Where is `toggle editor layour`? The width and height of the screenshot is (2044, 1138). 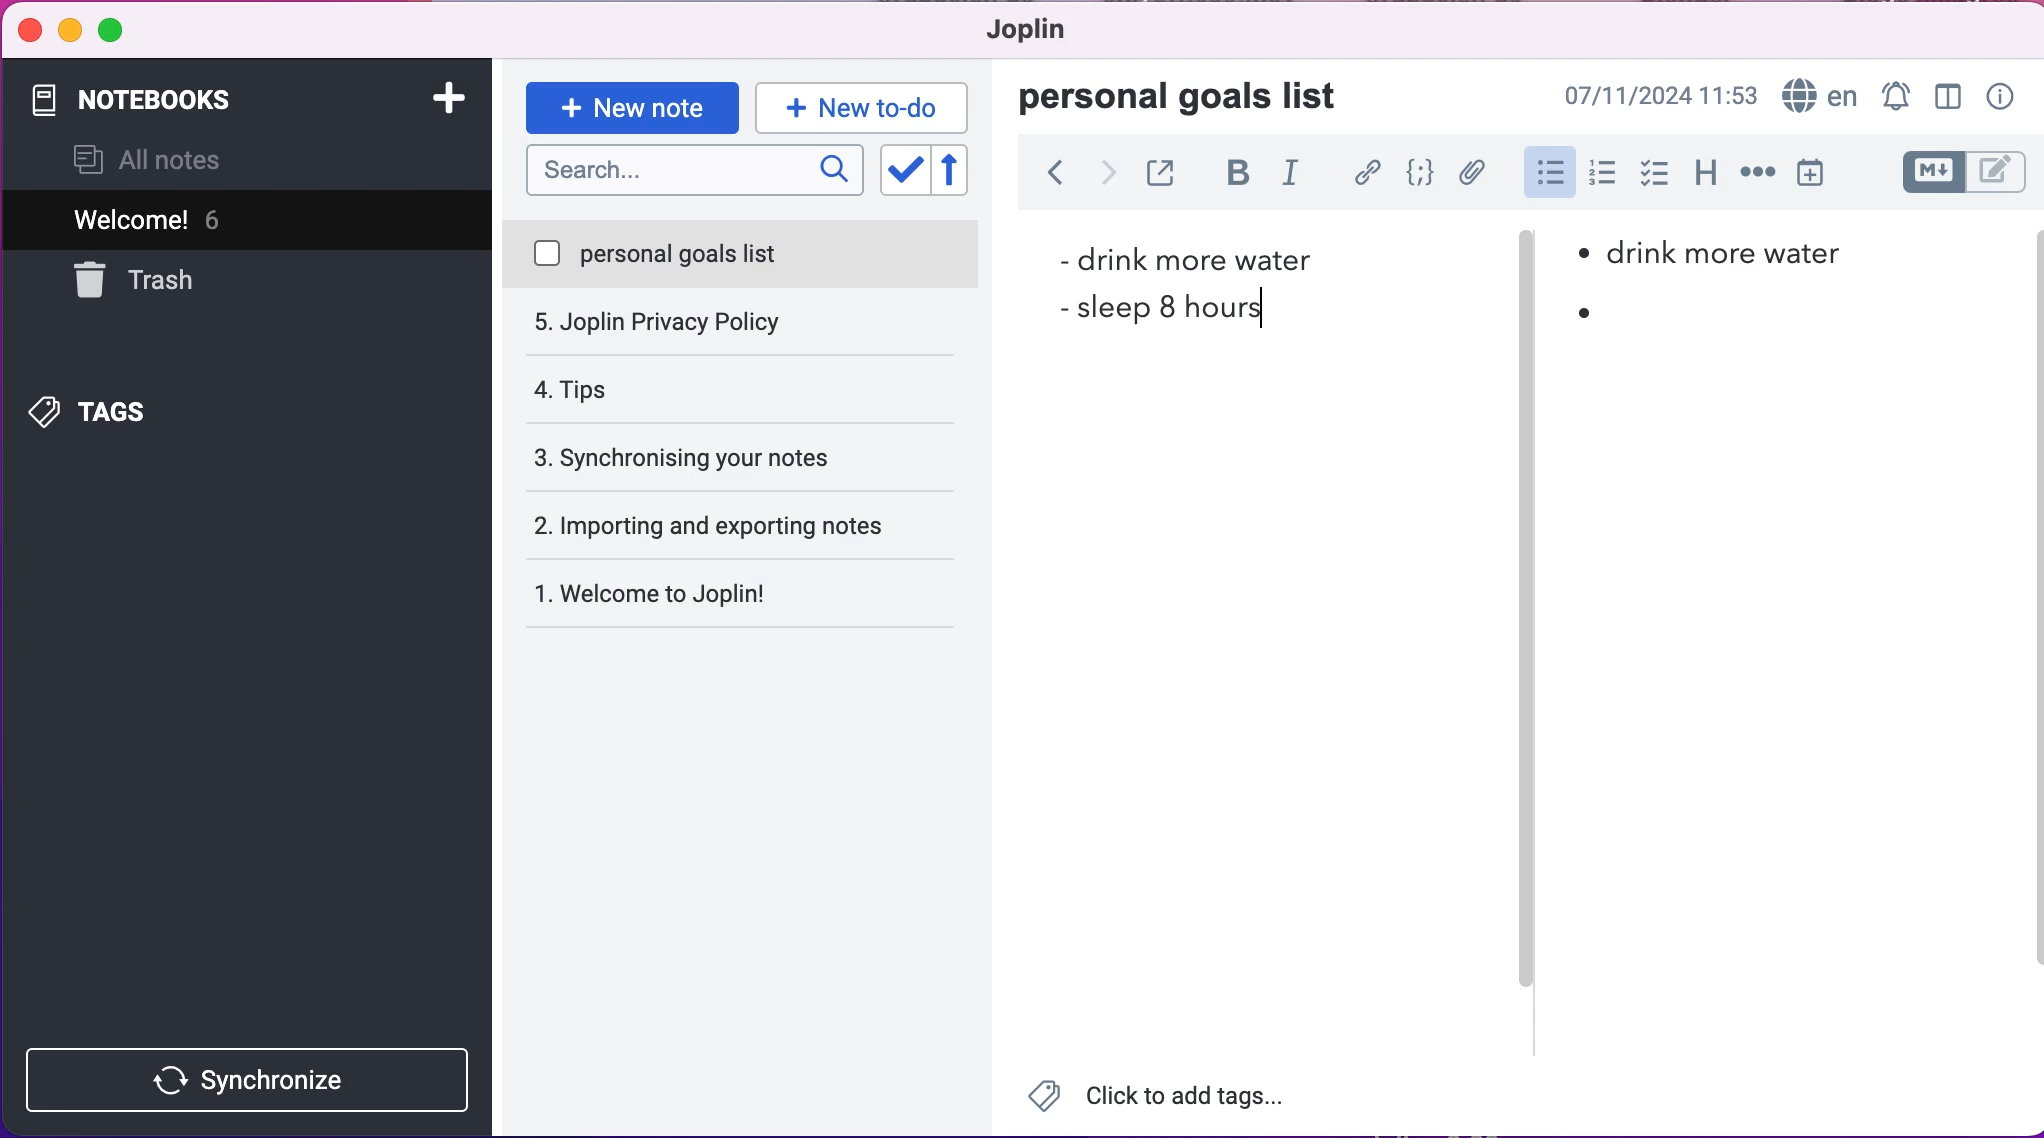
toggle editor layour is located at coordinates (1946, 93).